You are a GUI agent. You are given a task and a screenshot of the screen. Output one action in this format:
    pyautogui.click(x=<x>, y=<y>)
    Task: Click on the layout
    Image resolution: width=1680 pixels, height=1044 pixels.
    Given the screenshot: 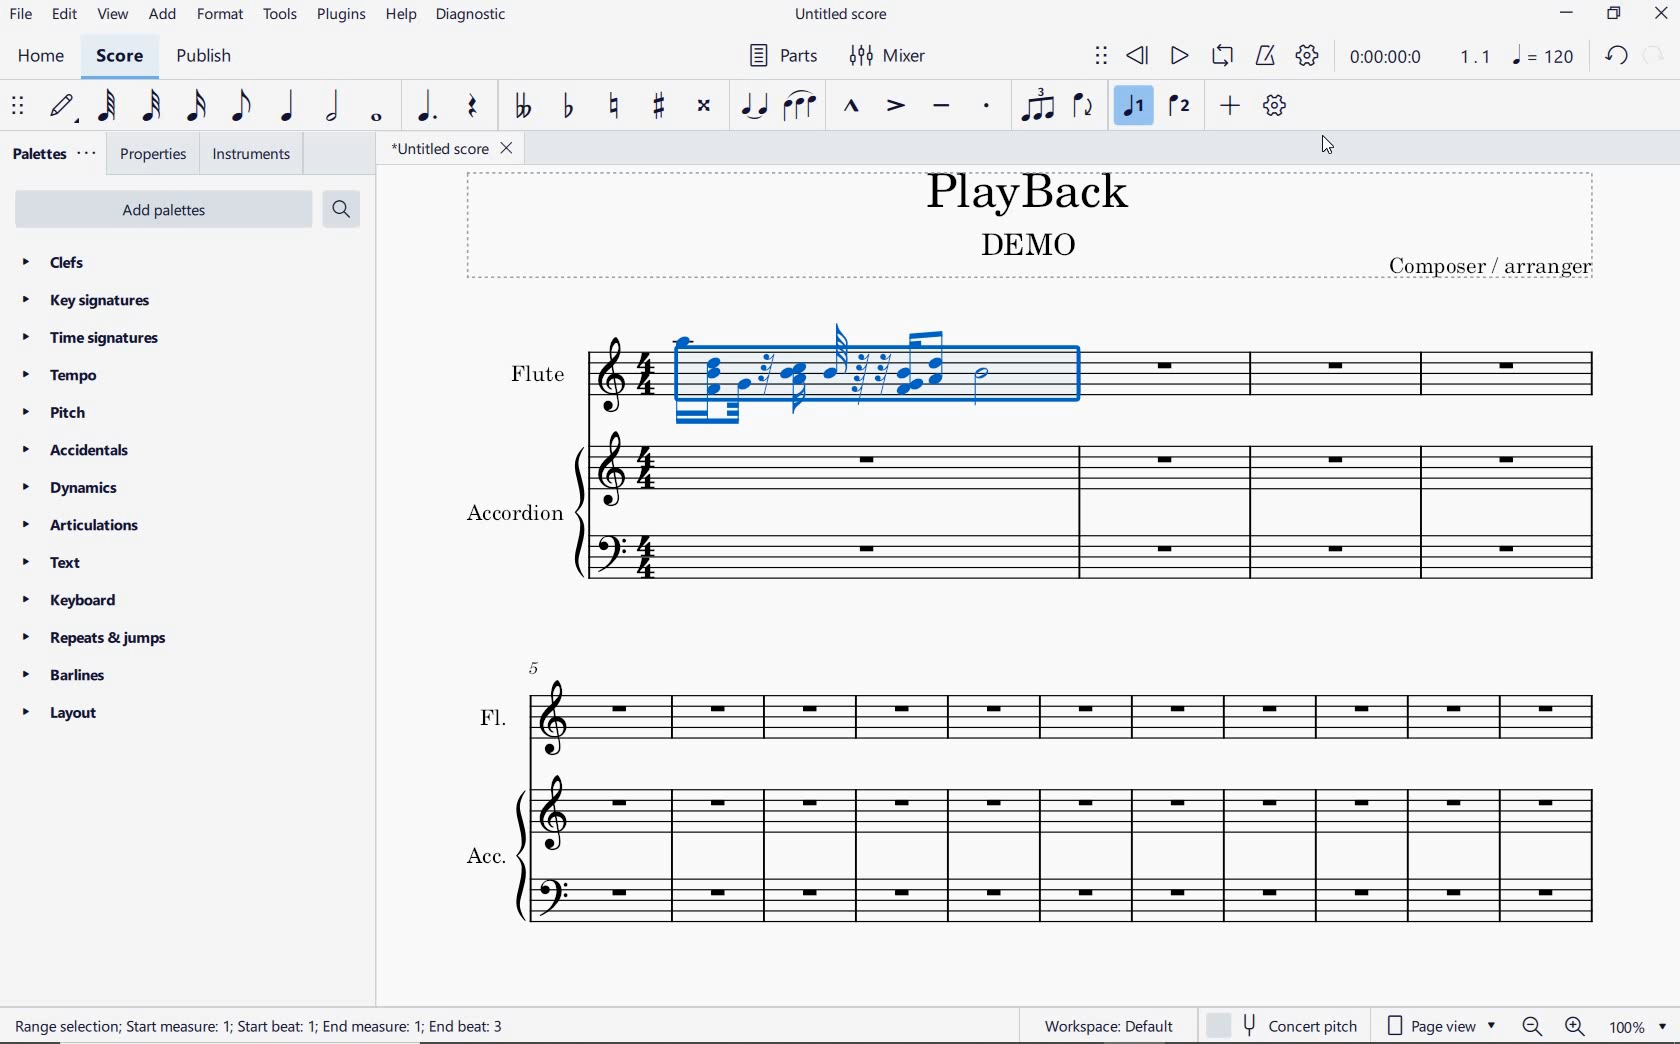 What is the action you would take?
    pyautogui.click(x=62, y=711)
    